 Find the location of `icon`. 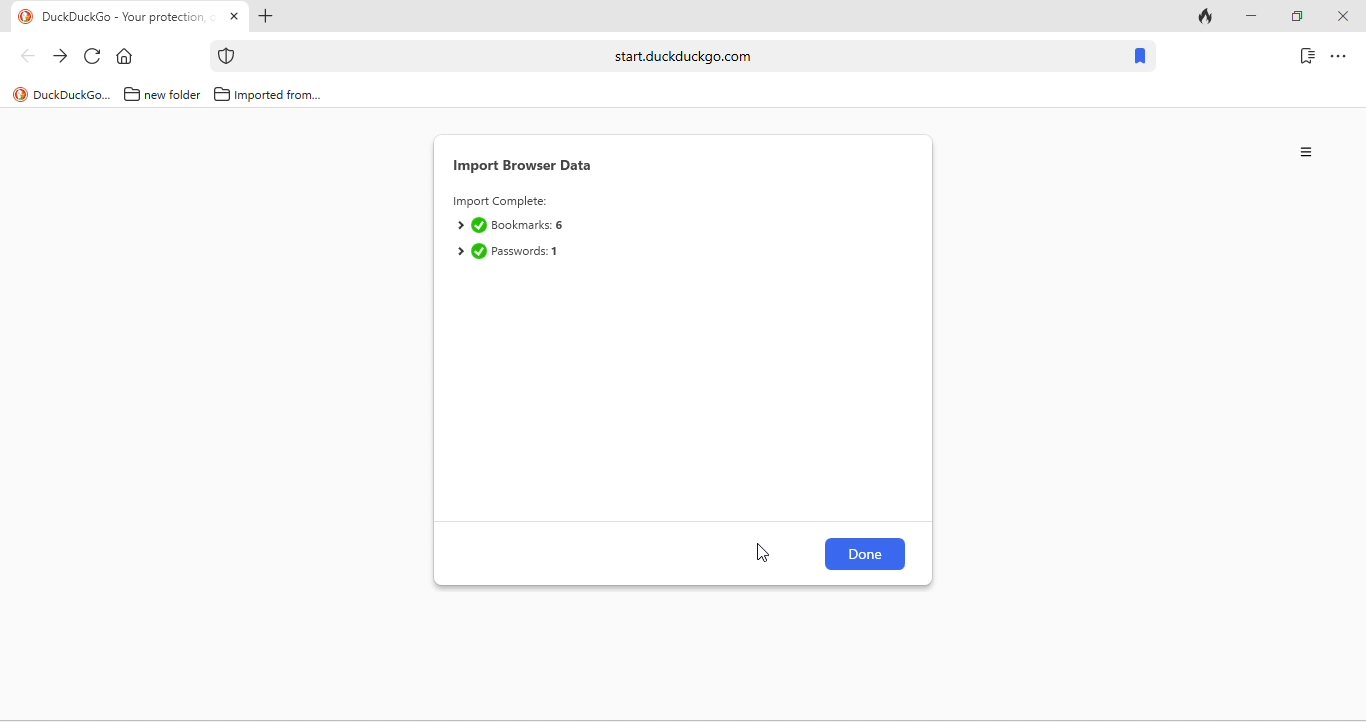

icon is located at coordinates (26, 17).